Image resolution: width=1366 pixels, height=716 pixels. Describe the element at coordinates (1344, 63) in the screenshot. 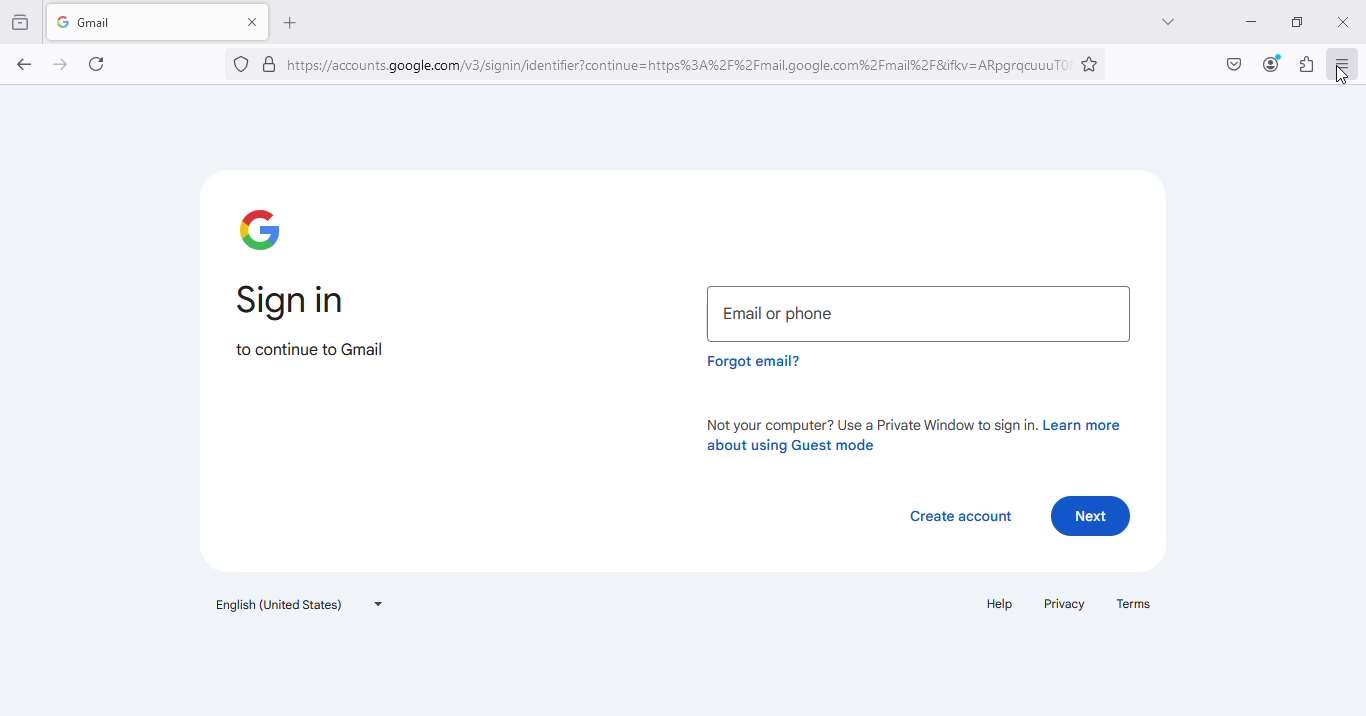

I see `open application menu` at that location.